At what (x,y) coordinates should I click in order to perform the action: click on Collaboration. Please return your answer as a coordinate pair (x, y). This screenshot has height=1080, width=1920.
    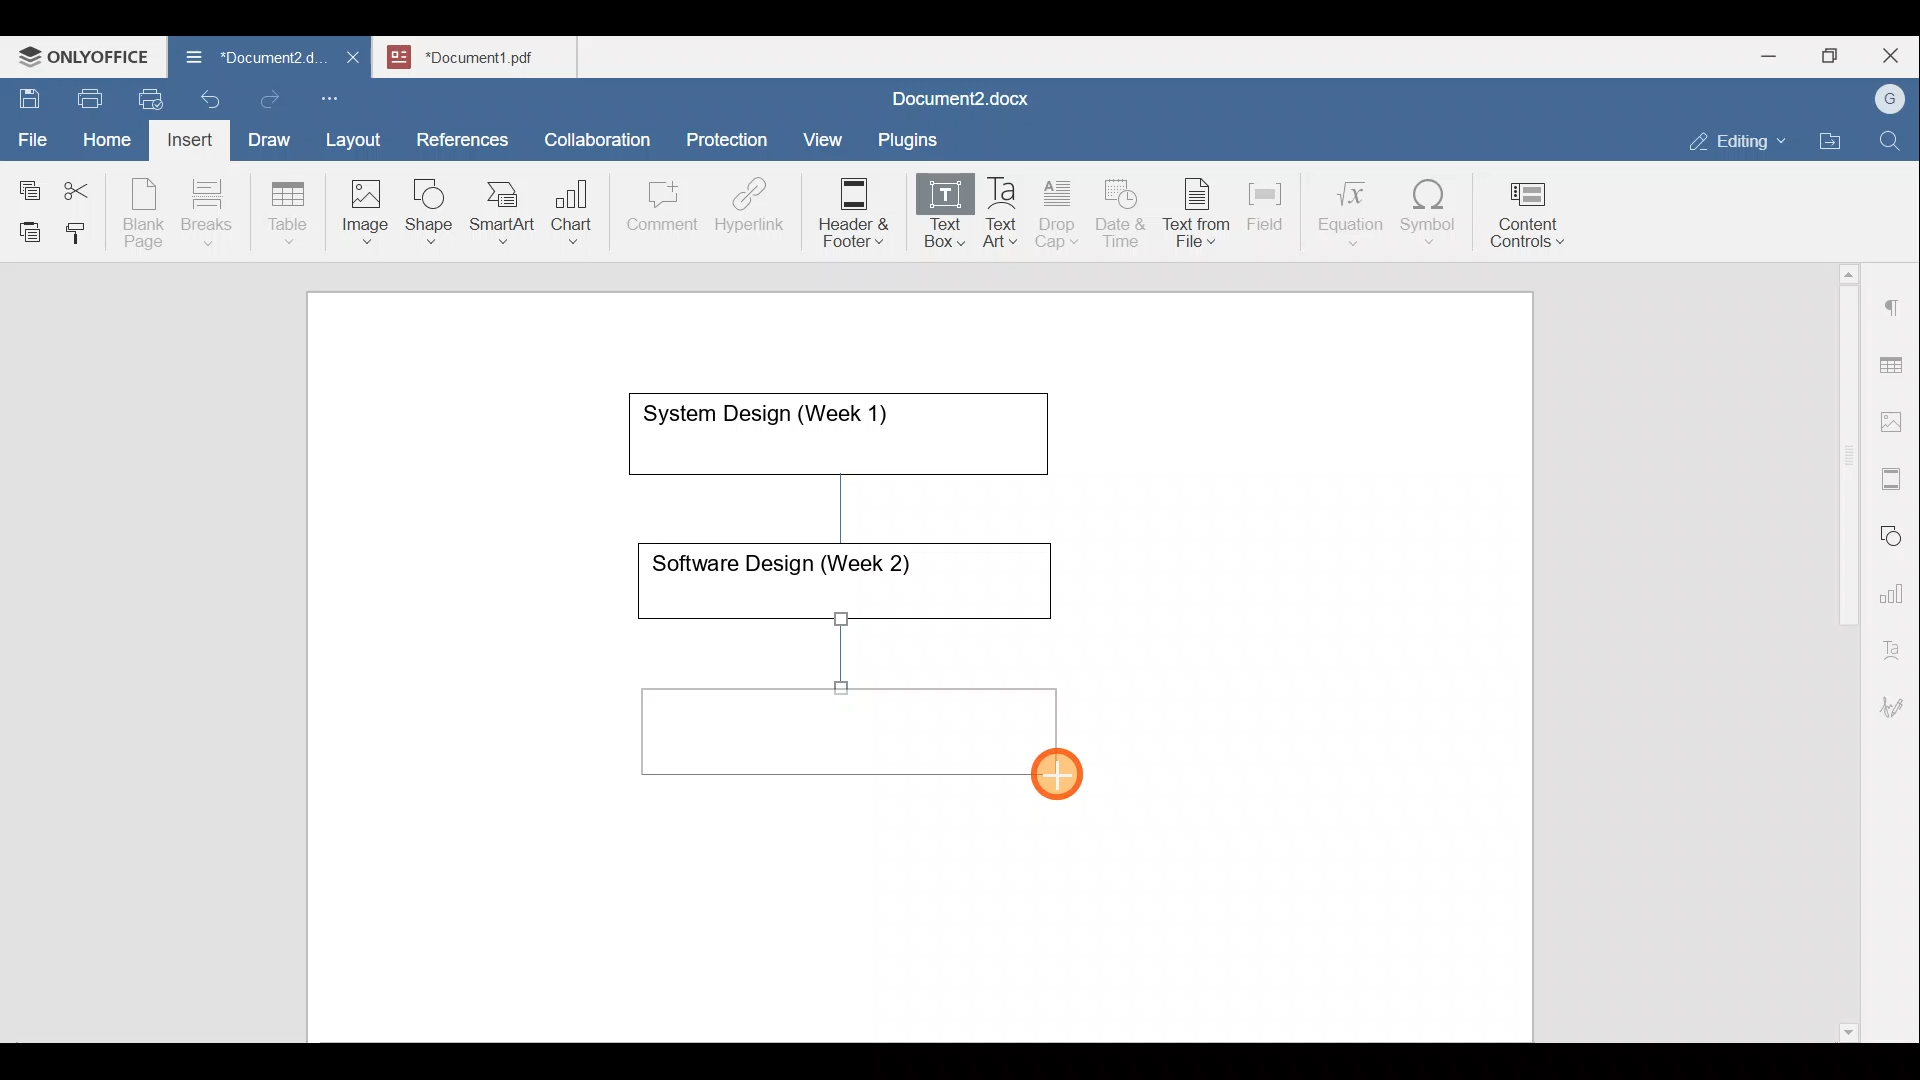
    Looking at the image, I should click on (594, 129).